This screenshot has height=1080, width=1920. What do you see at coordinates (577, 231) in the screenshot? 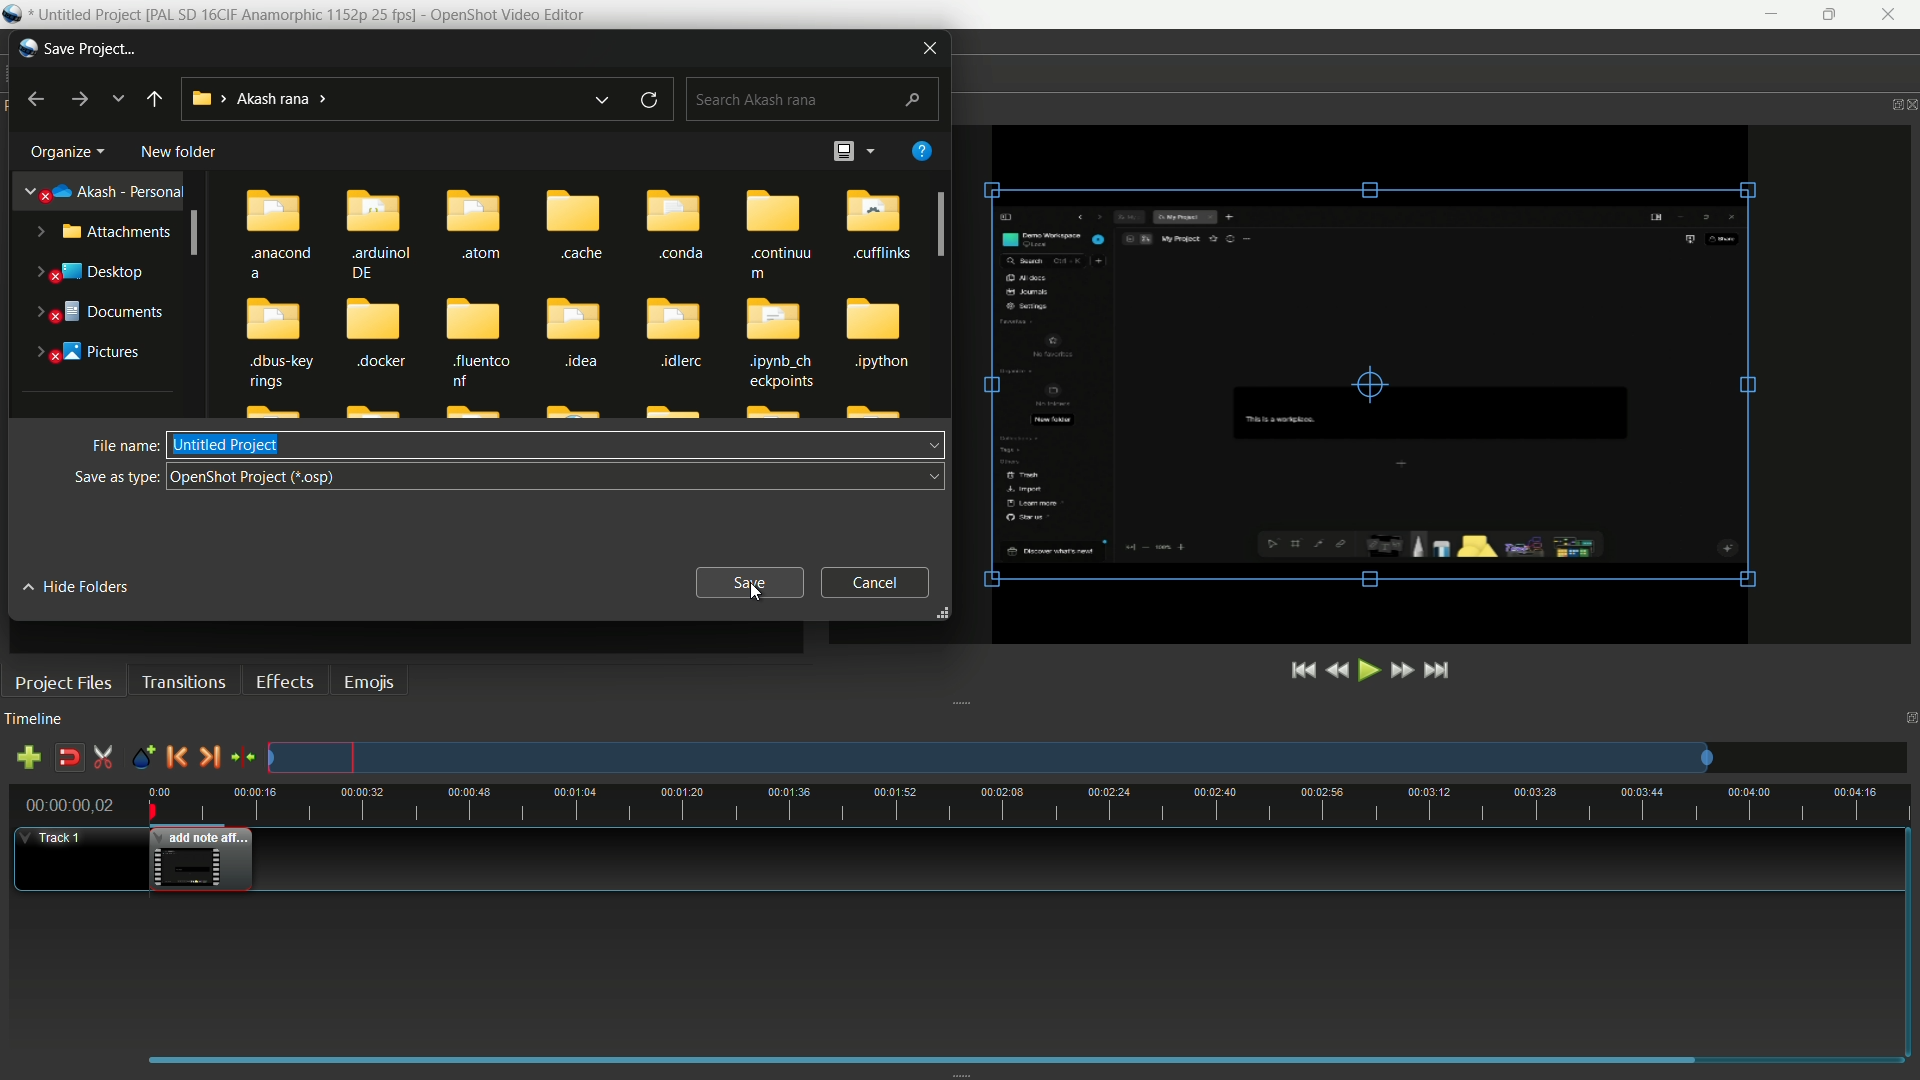
I see `cache` at bounding box center [577, 231].